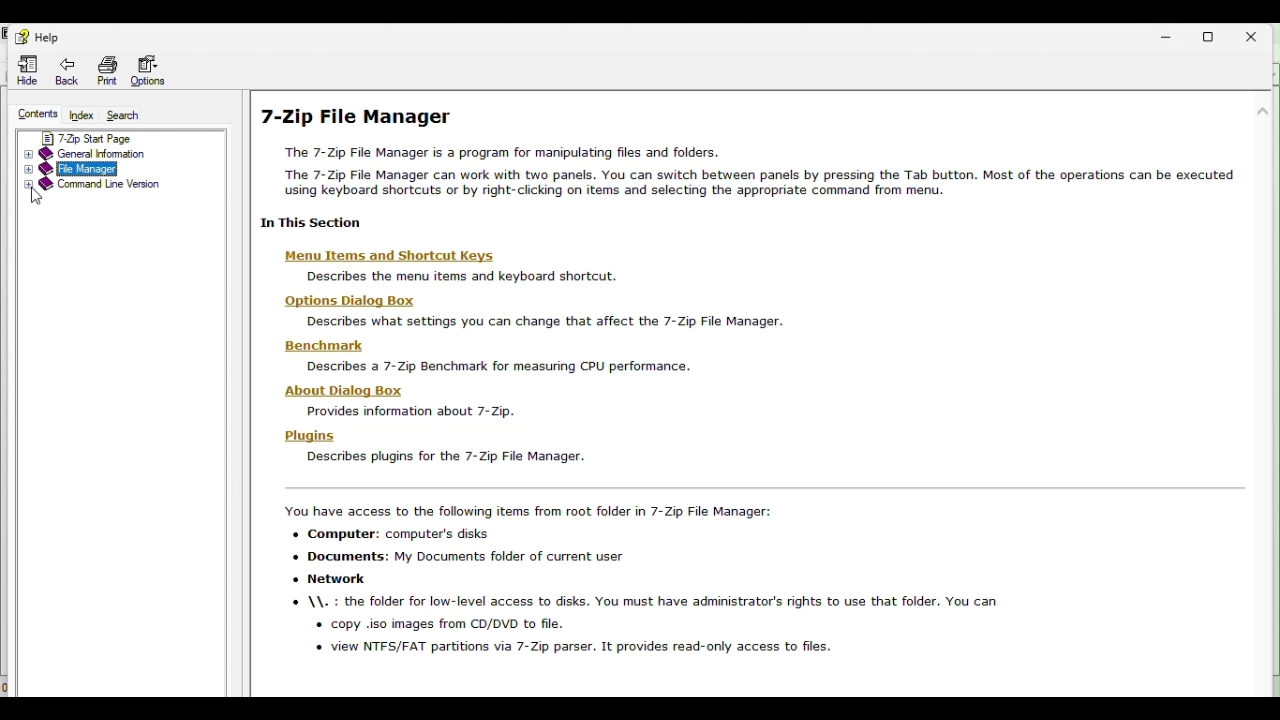 This screenshot has width=1280, height=720. Describe the element at coordinates (96, 188) in the screenshot. I see `Command line version` at that location.